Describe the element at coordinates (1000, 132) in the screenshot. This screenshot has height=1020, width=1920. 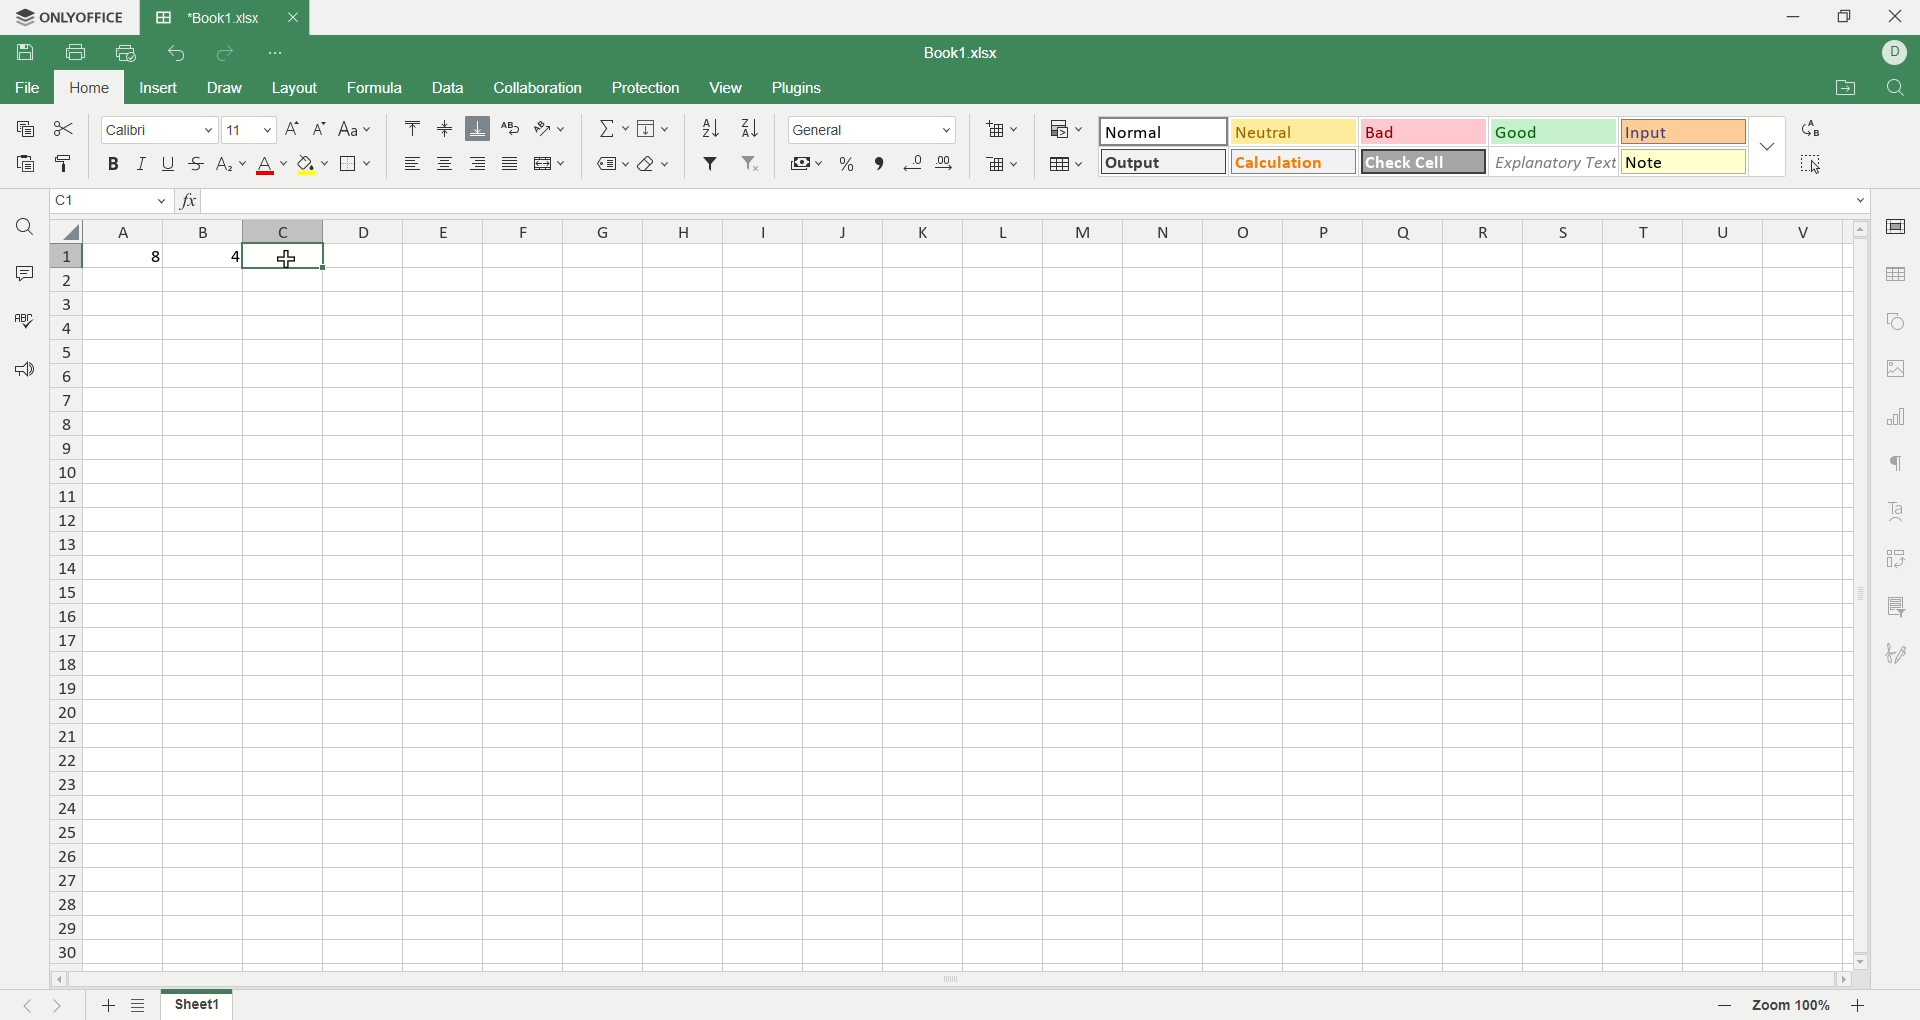
I see `insert cell` at that location.